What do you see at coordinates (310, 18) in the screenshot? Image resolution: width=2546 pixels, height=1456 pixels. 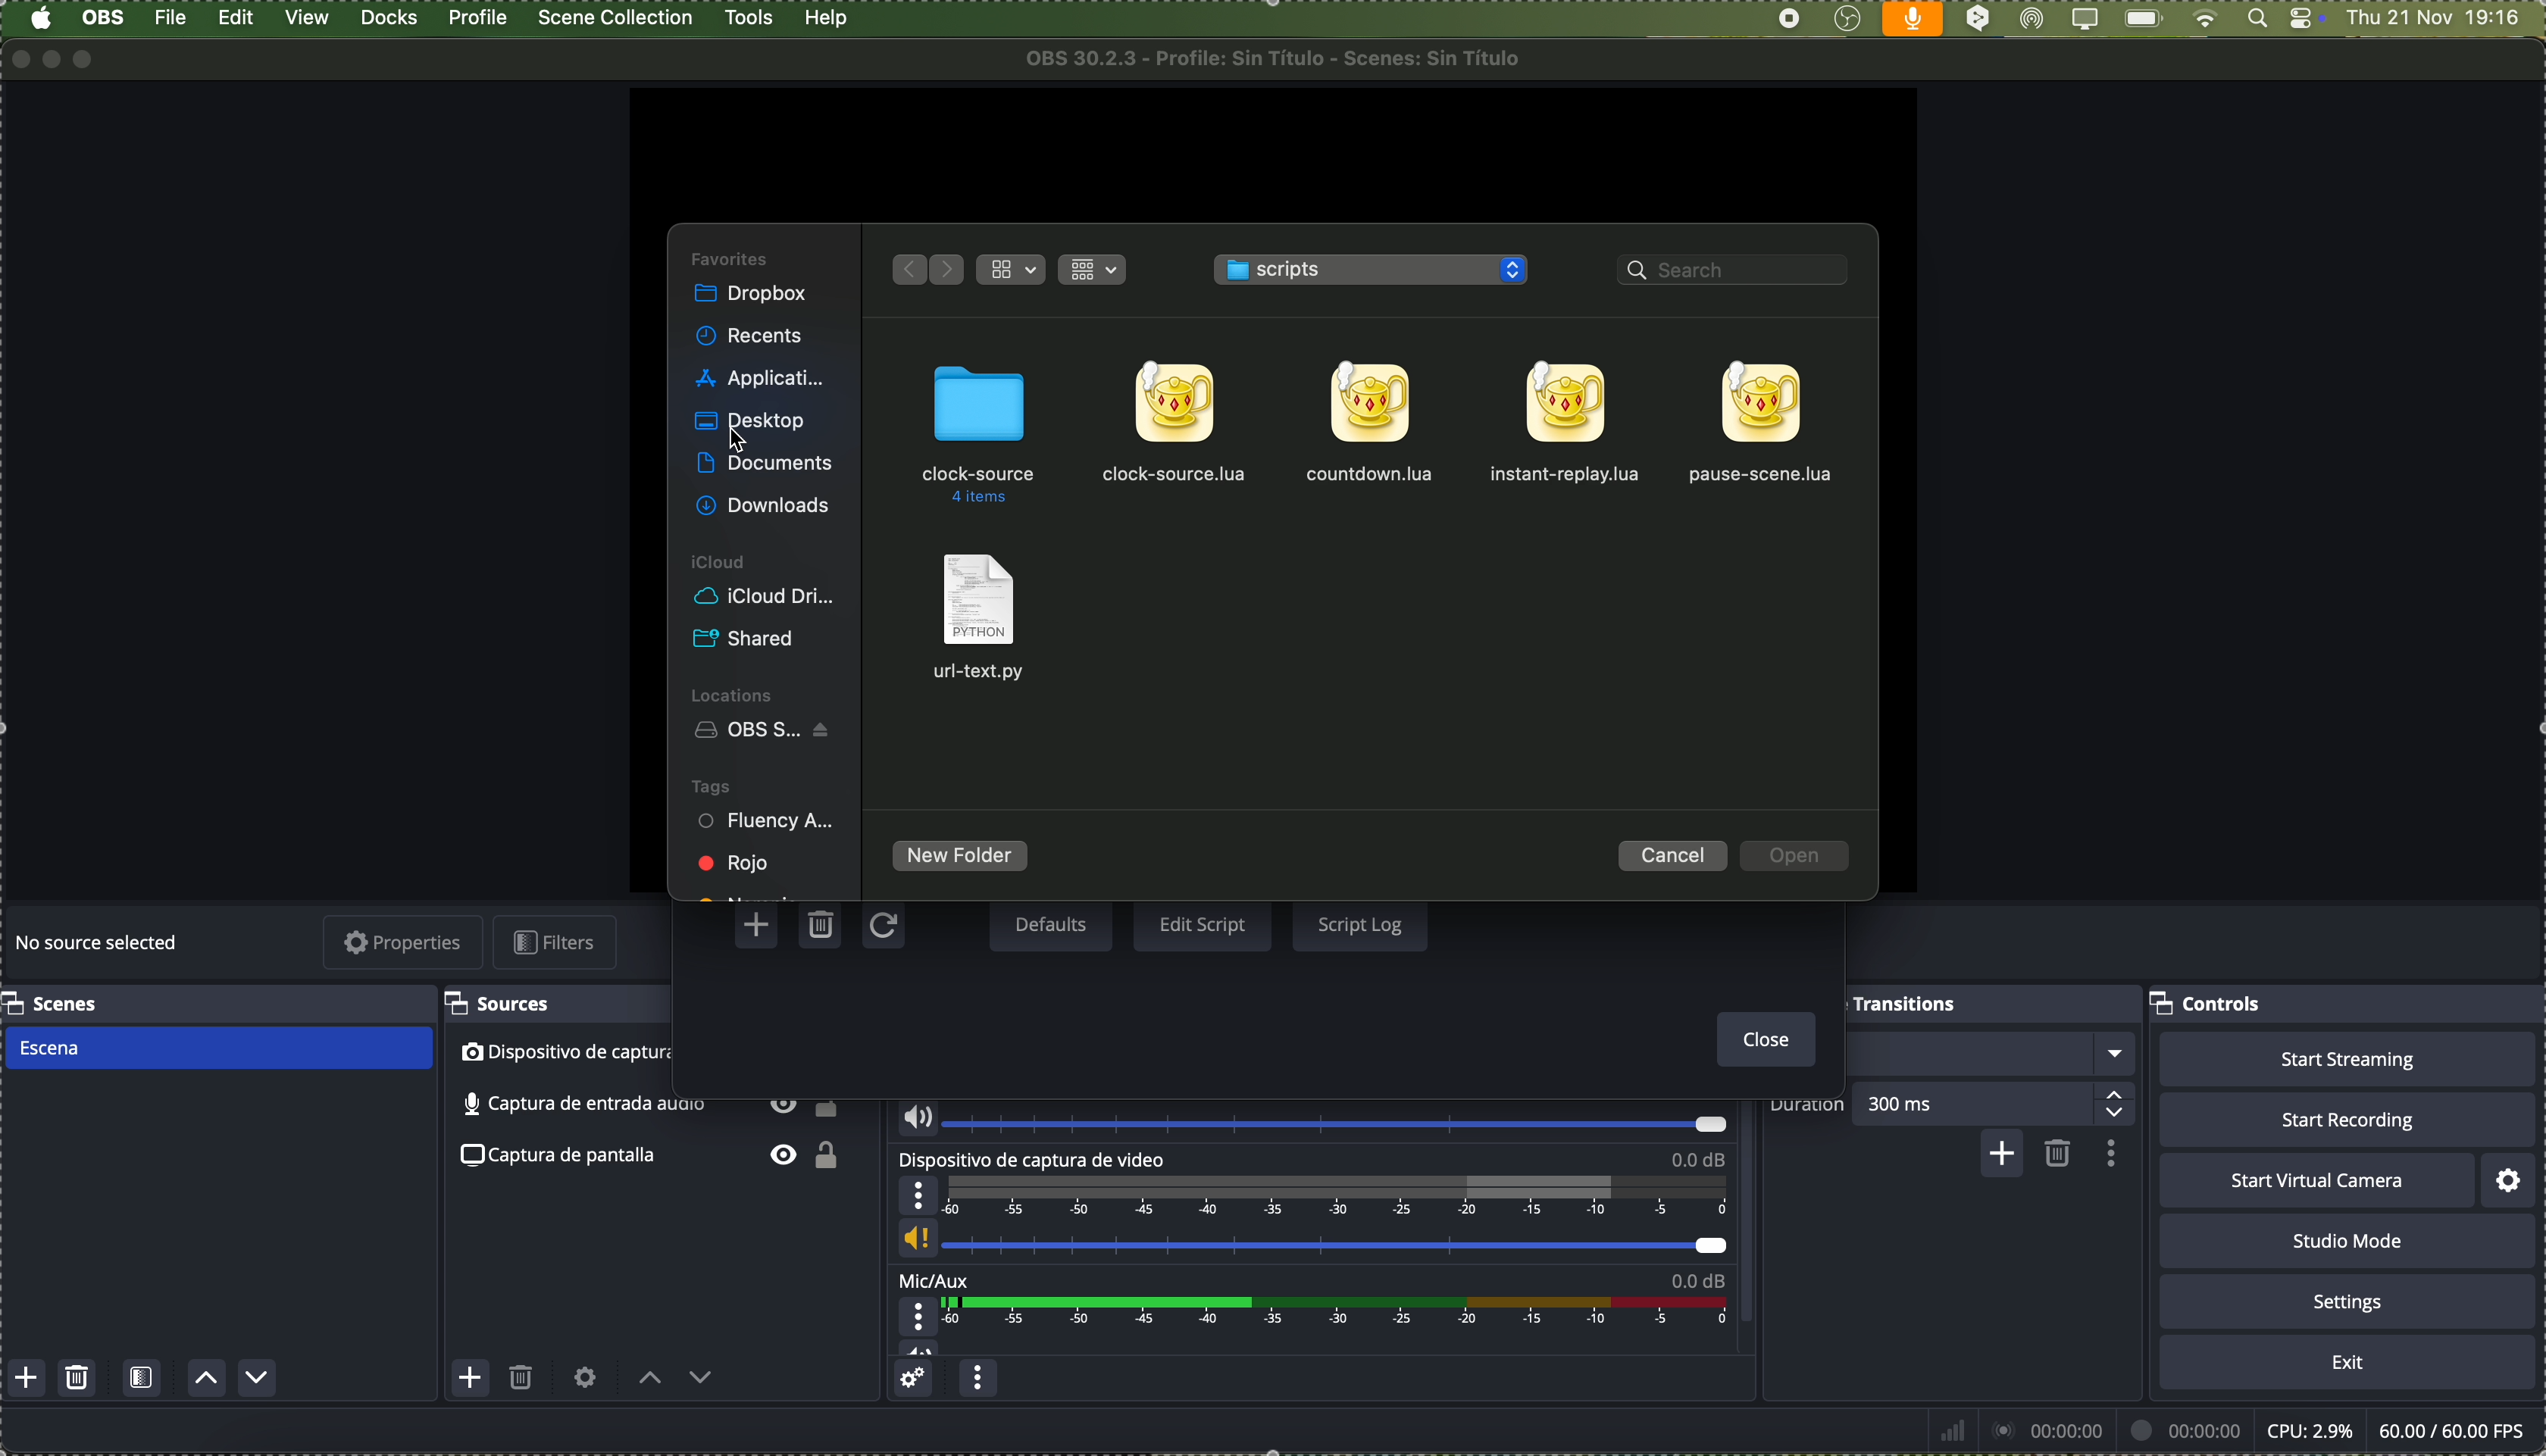 I see `view` at bounding box center [310, 18].